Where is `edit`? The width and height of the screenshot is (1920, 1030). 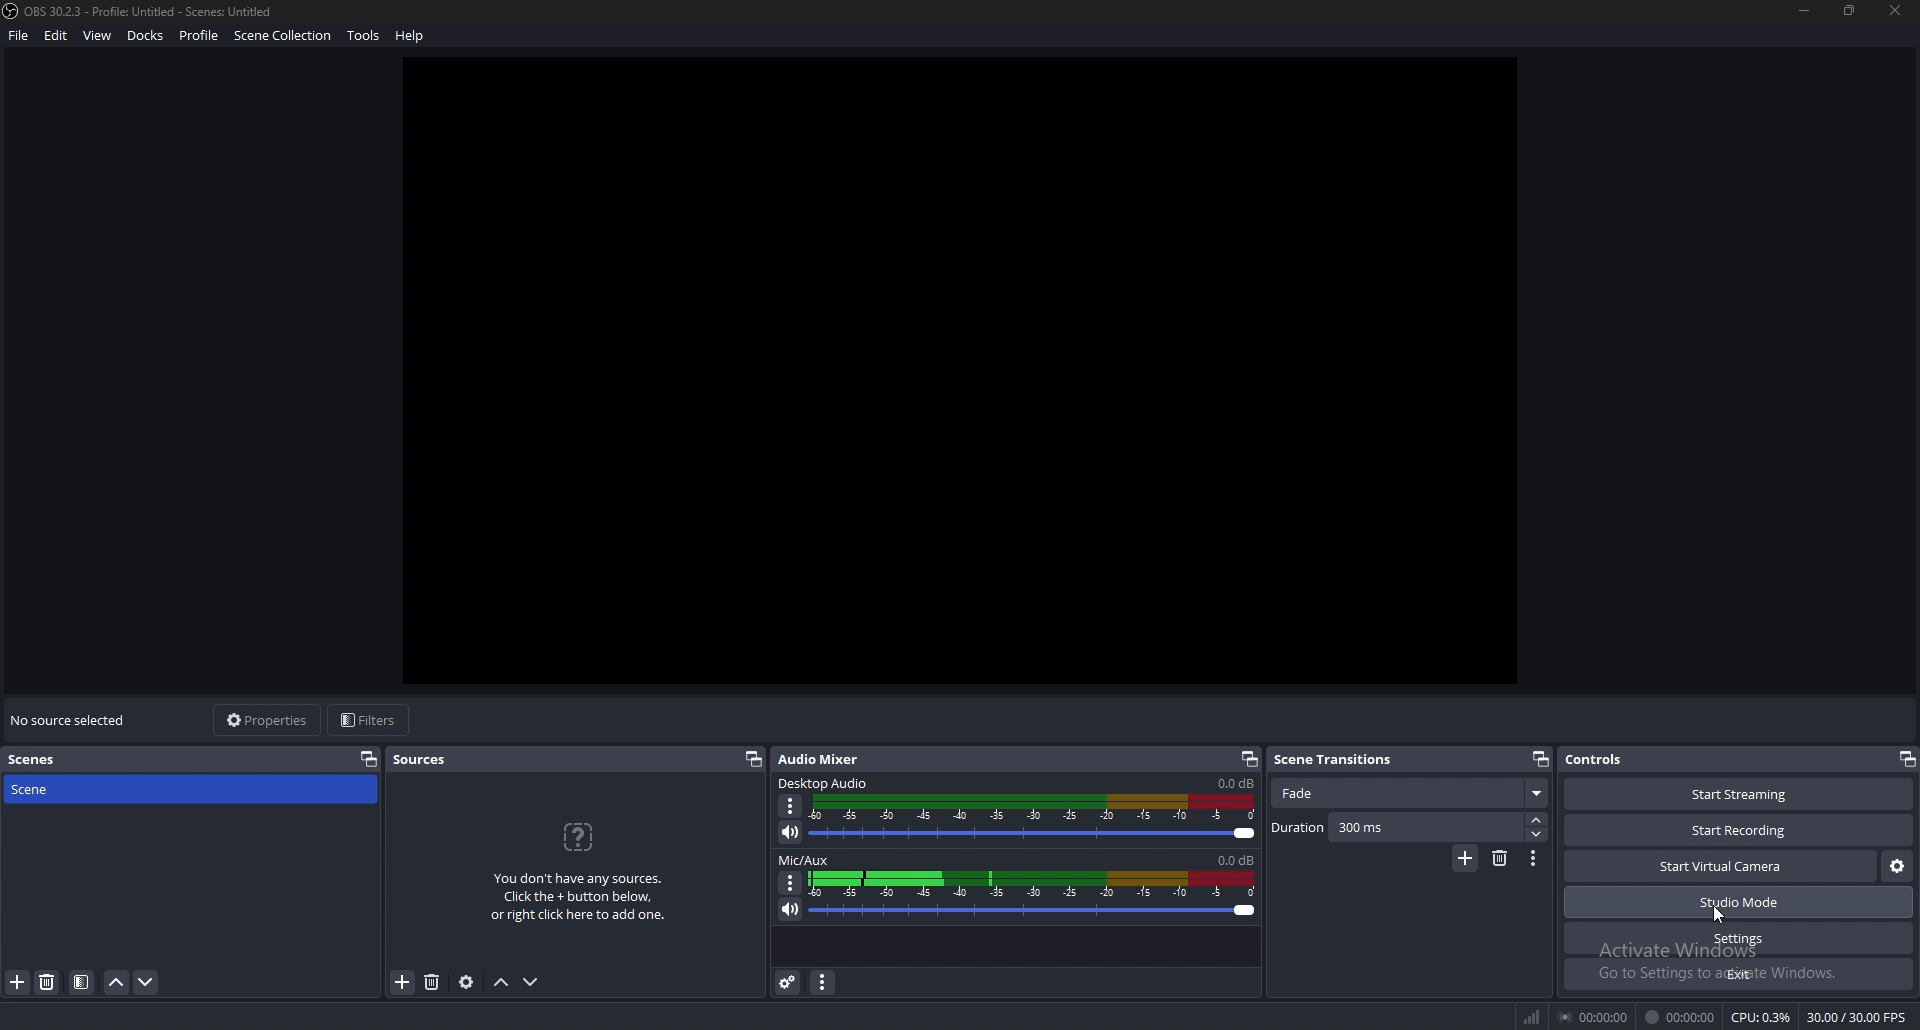 edit is located at coordinates (57, 35).